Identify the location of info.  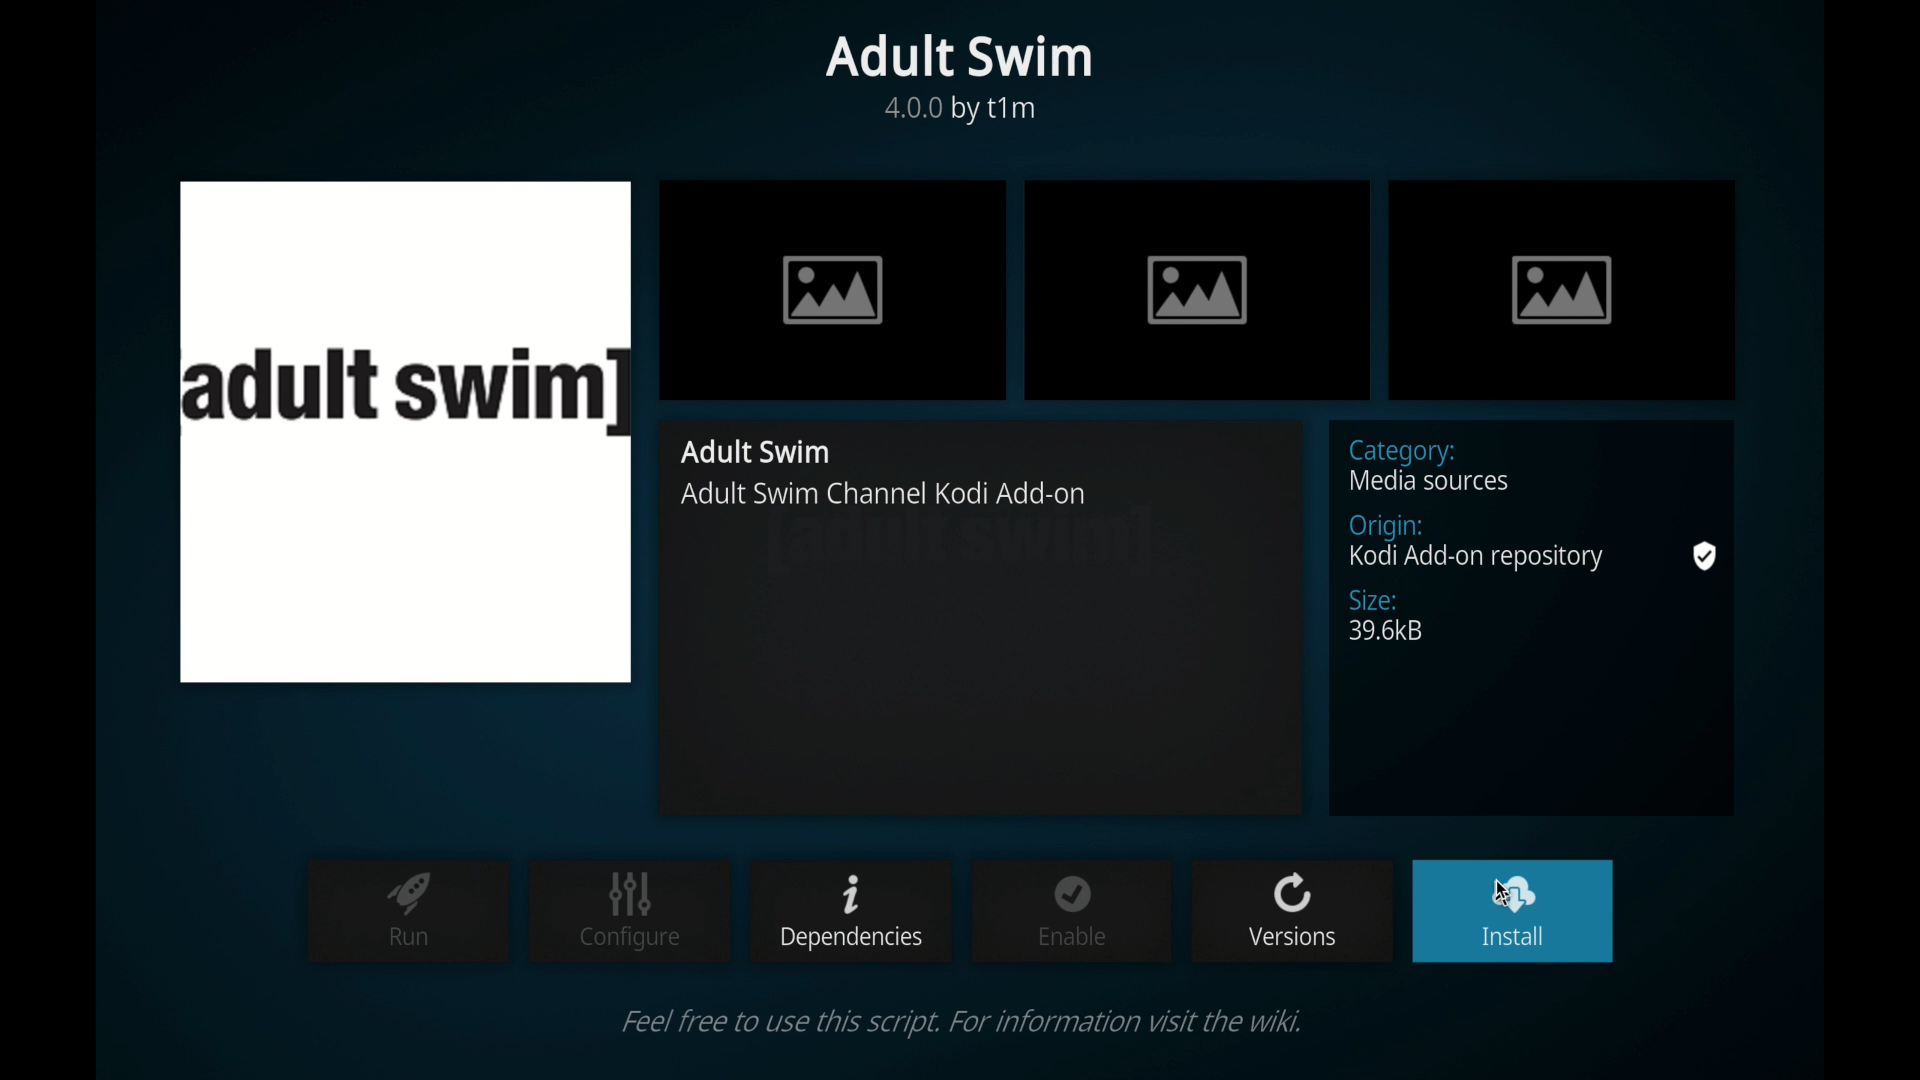
(890, 496).